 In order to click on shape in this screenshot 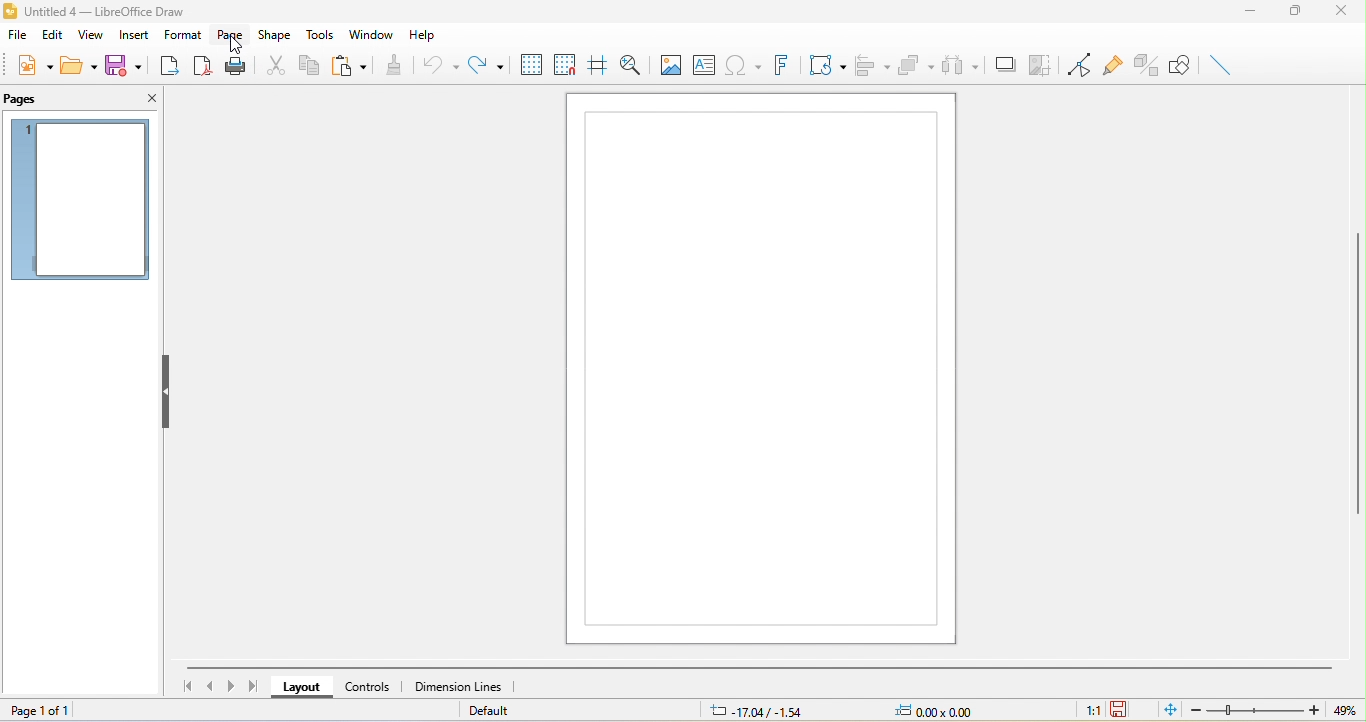, I will do `click(278, 34)`.